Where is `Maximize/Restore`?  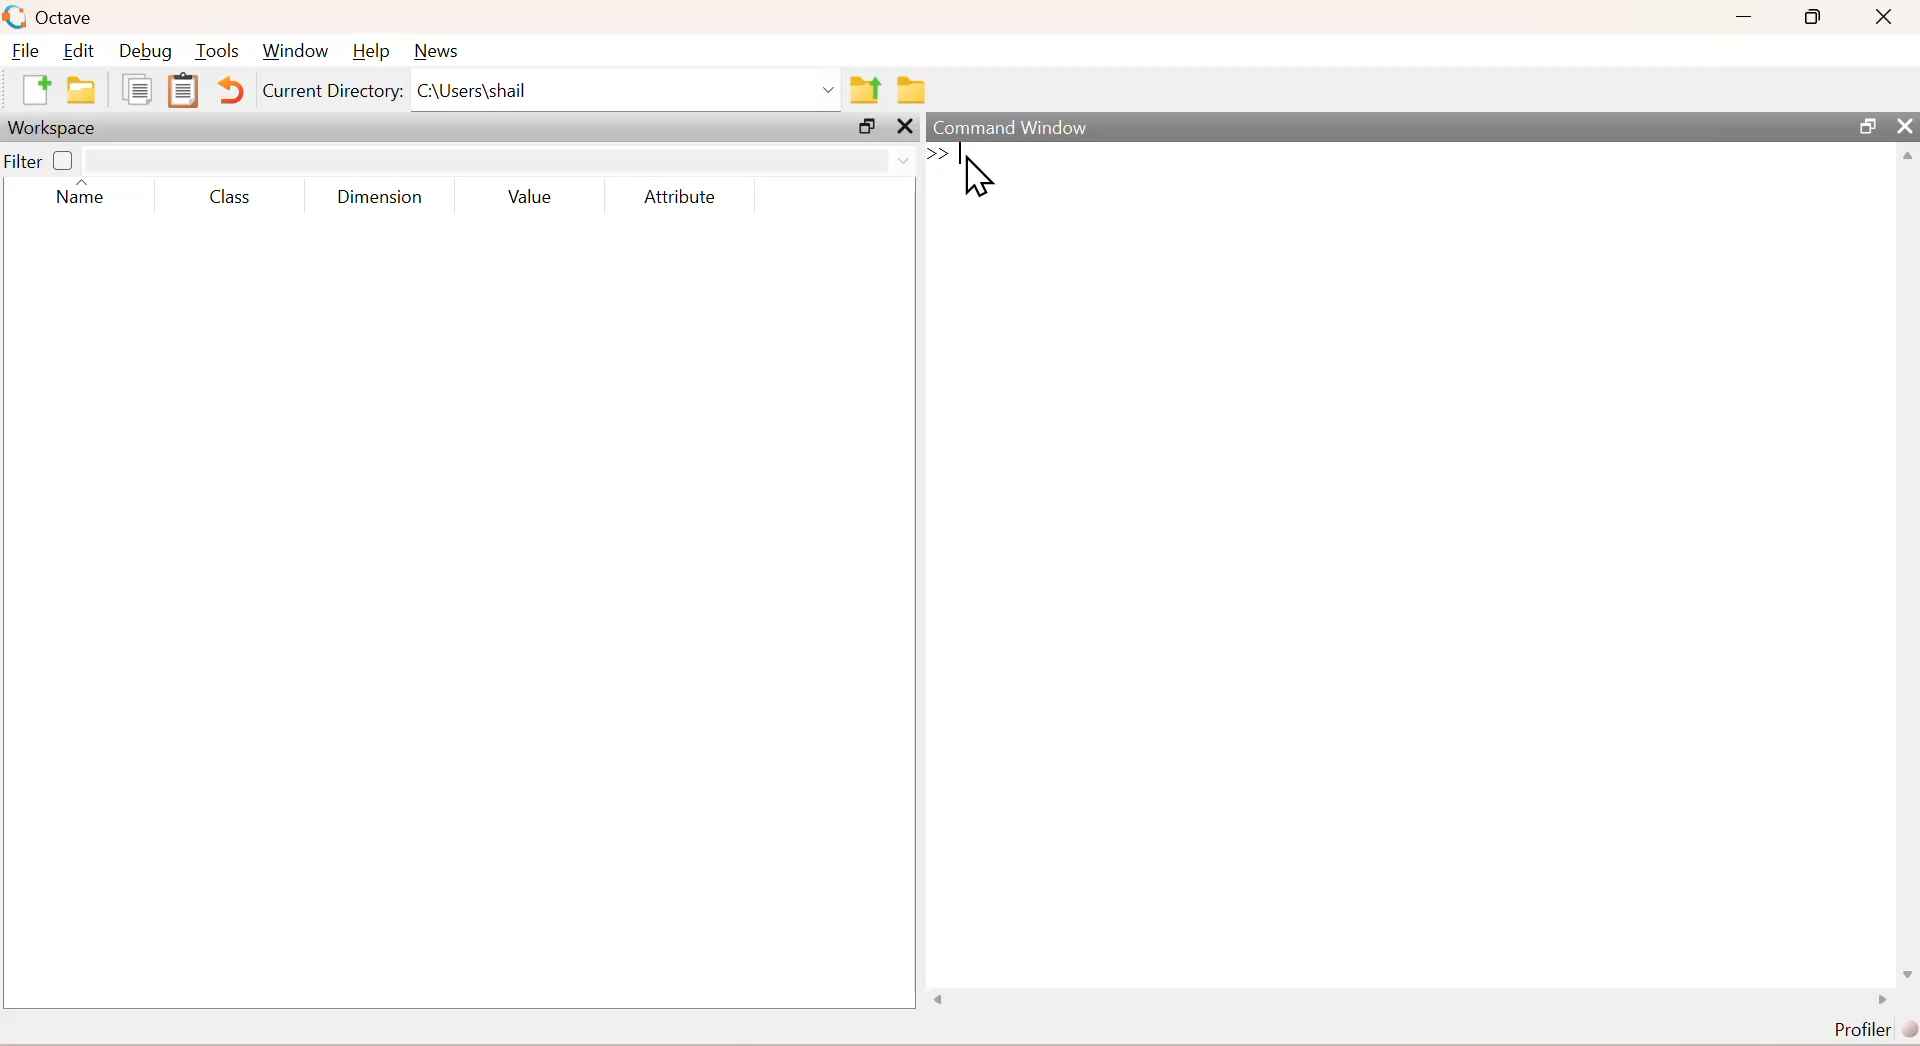
Maximize/Restore is located at coordinates (1816, 17).